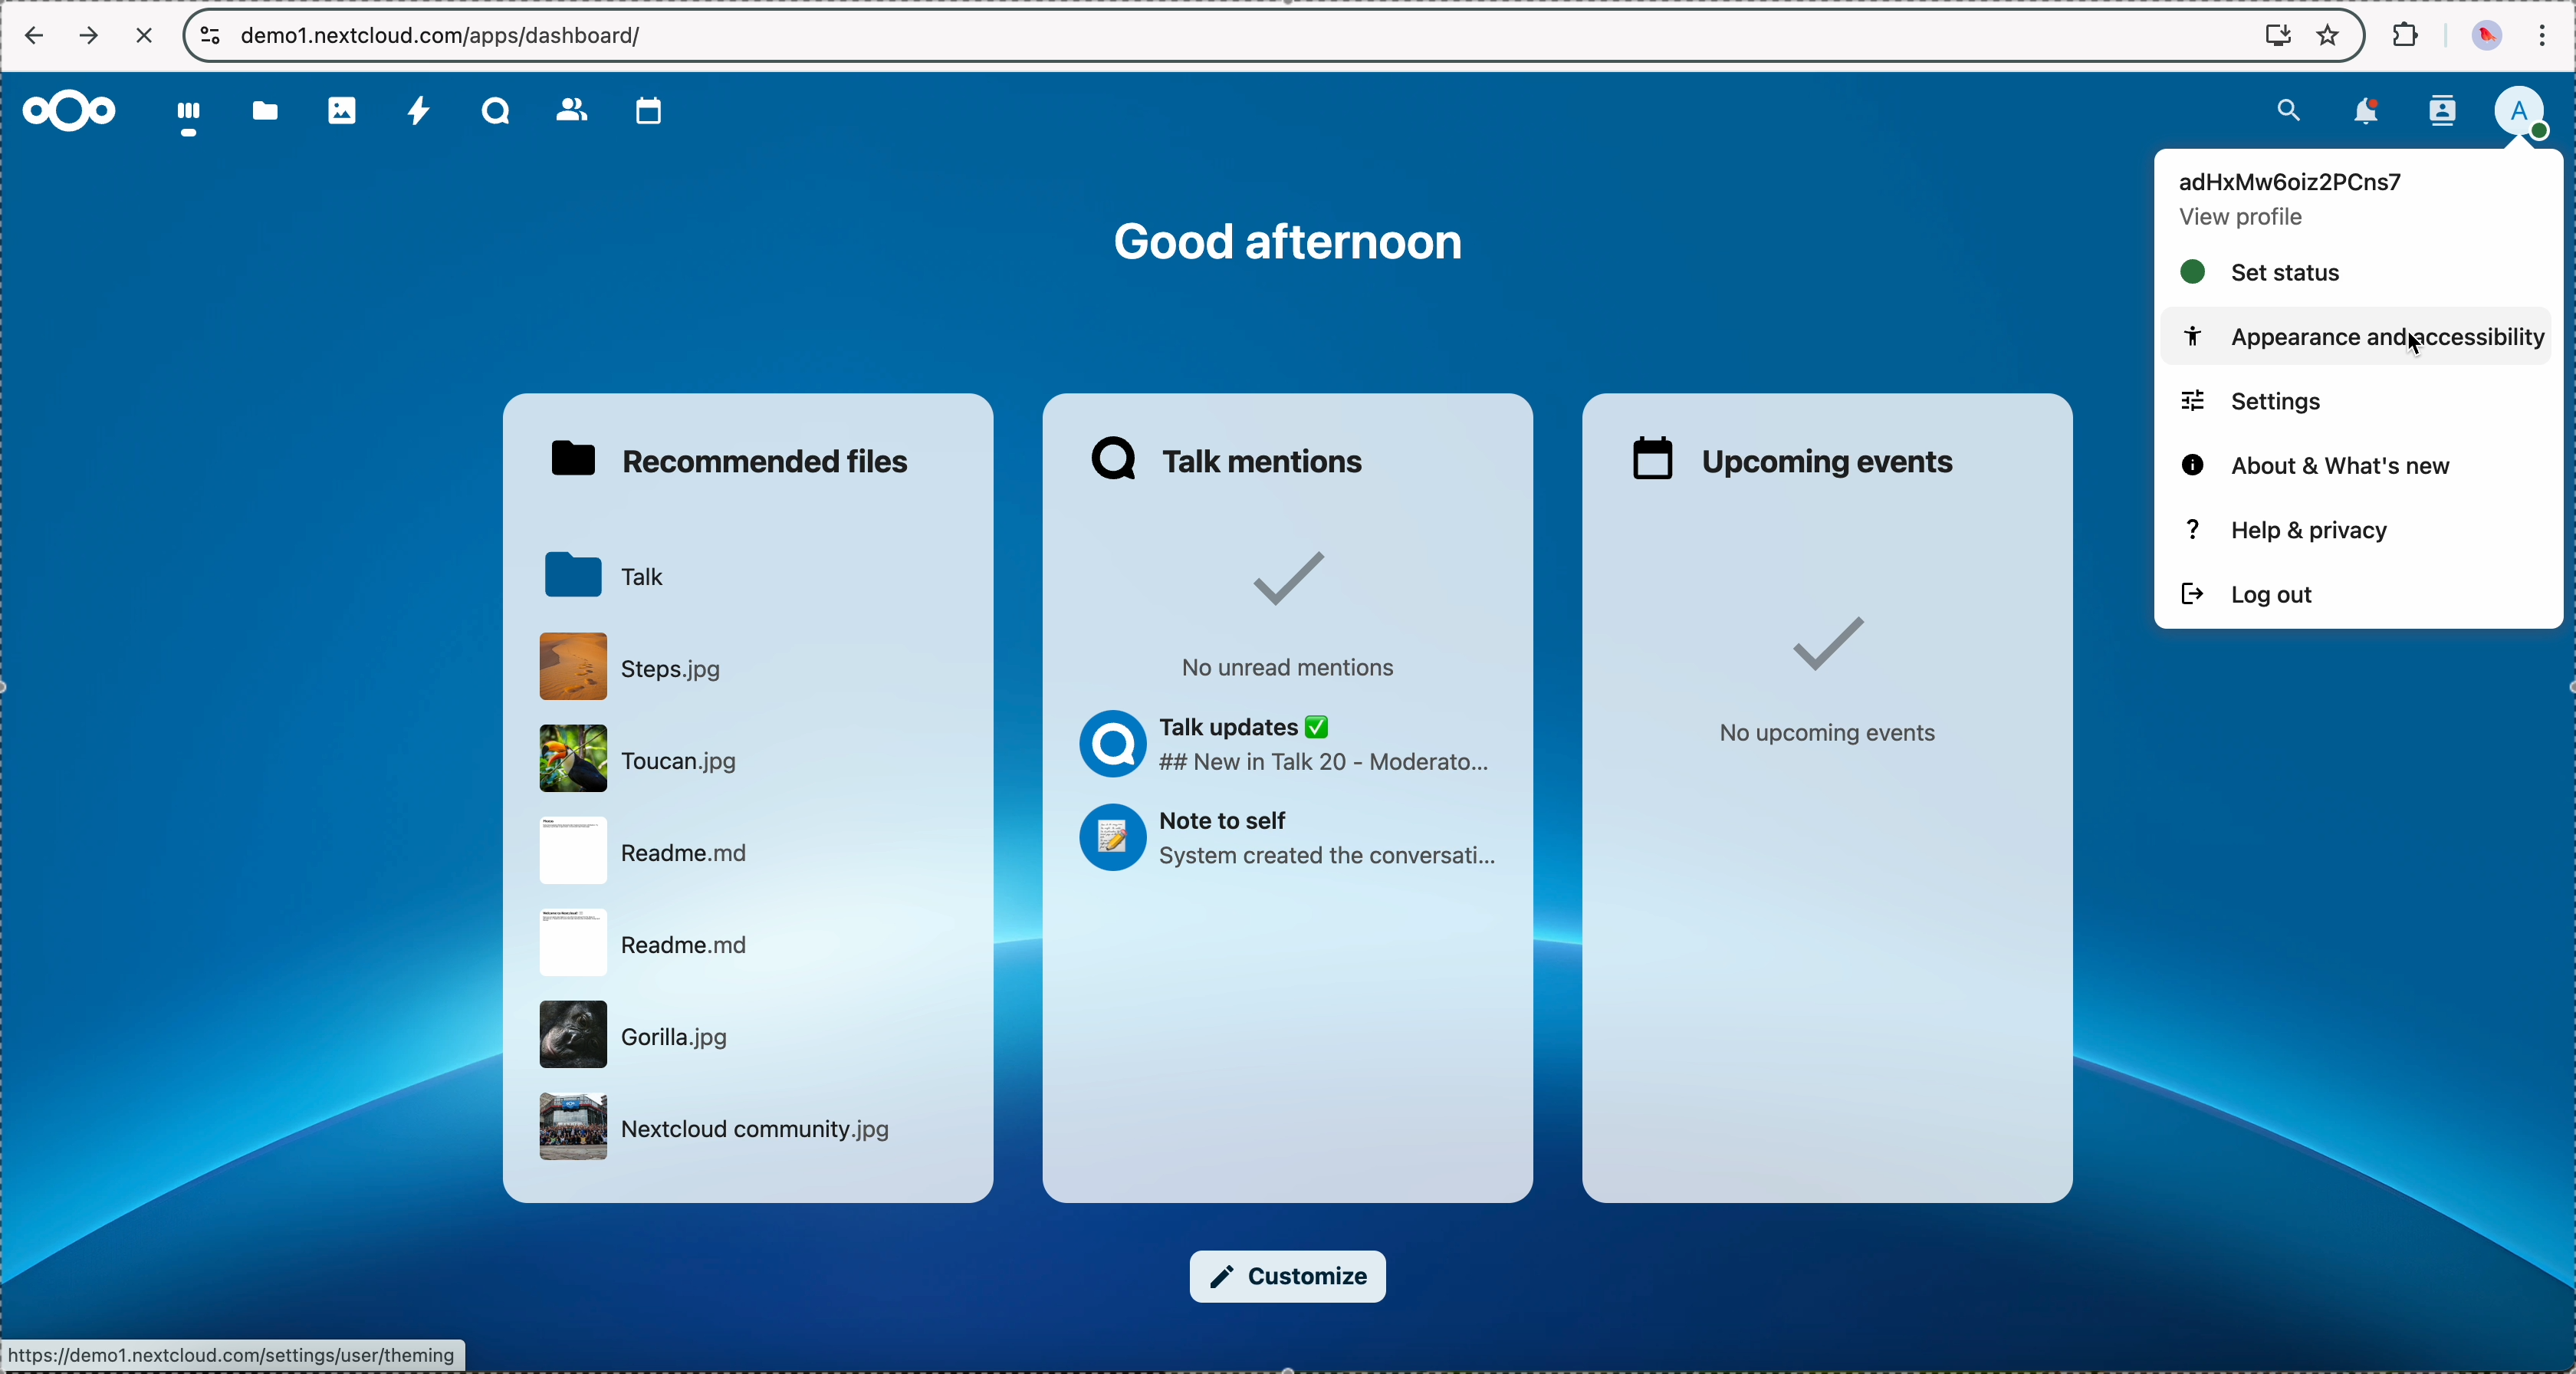 The image size is (2576, 1374). Describe the element at coordinates (2254, 400) in the screenshot. I see `settings` at that location.